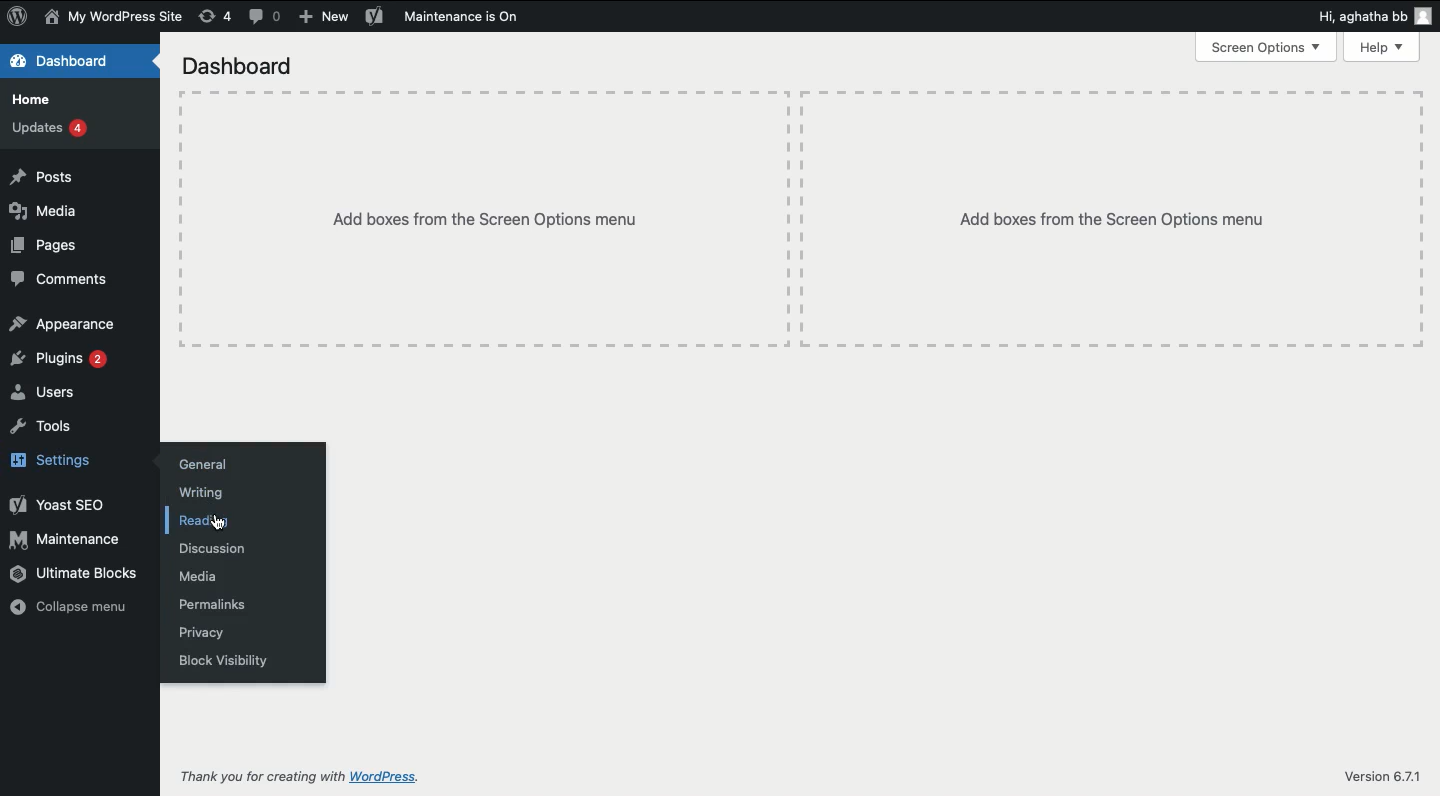  Describe the element at coordinates (69, 541) in the screenshot. I see `maintenance ` at that location.